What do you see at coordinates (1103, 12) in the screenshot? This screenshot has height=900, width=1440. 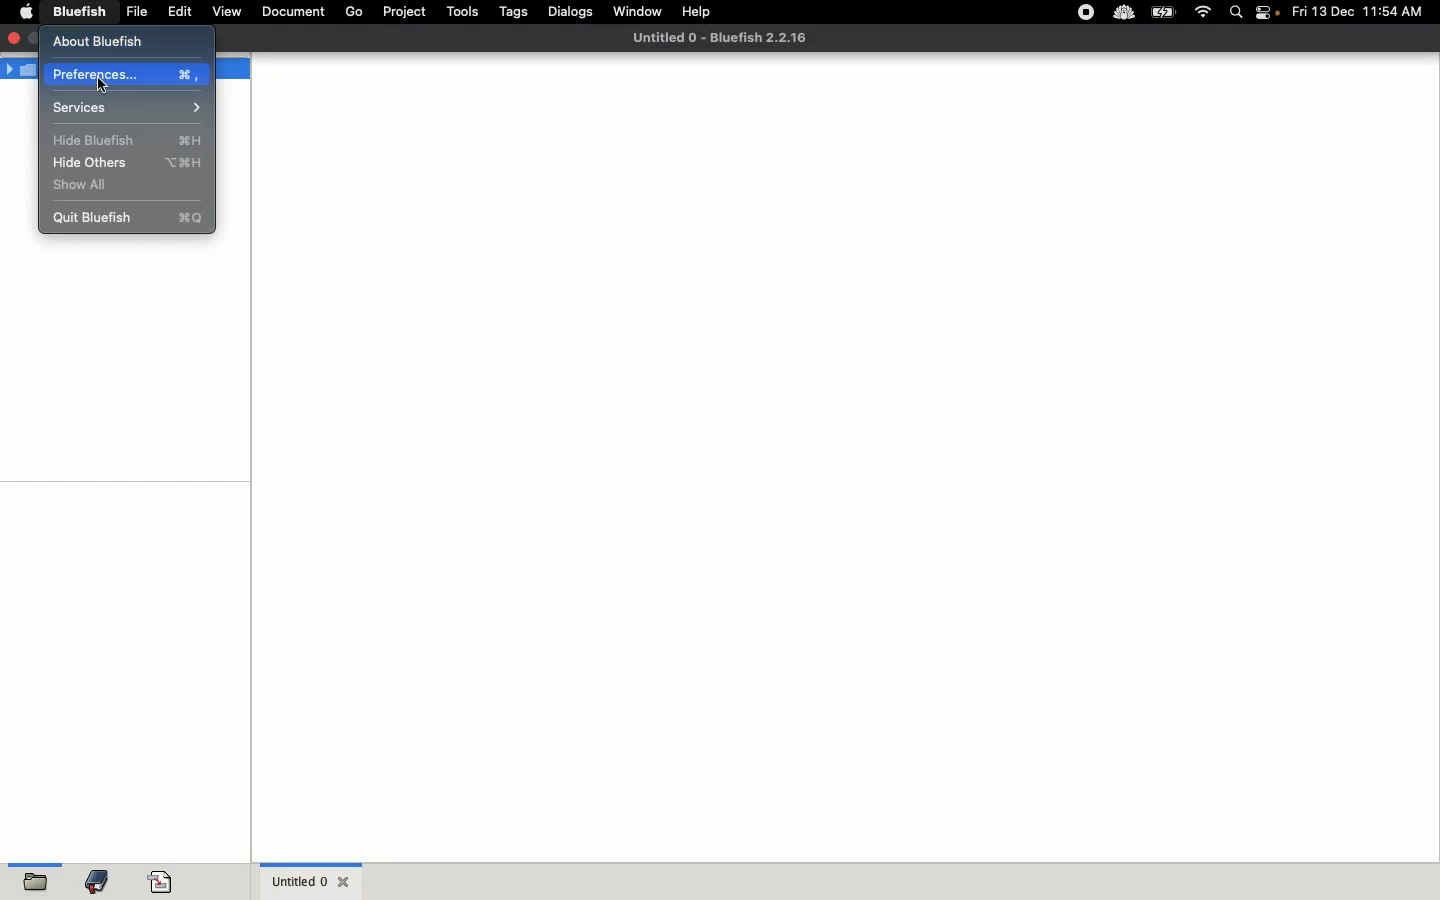 I see `Extensions` at bounding box center [1103, 12].